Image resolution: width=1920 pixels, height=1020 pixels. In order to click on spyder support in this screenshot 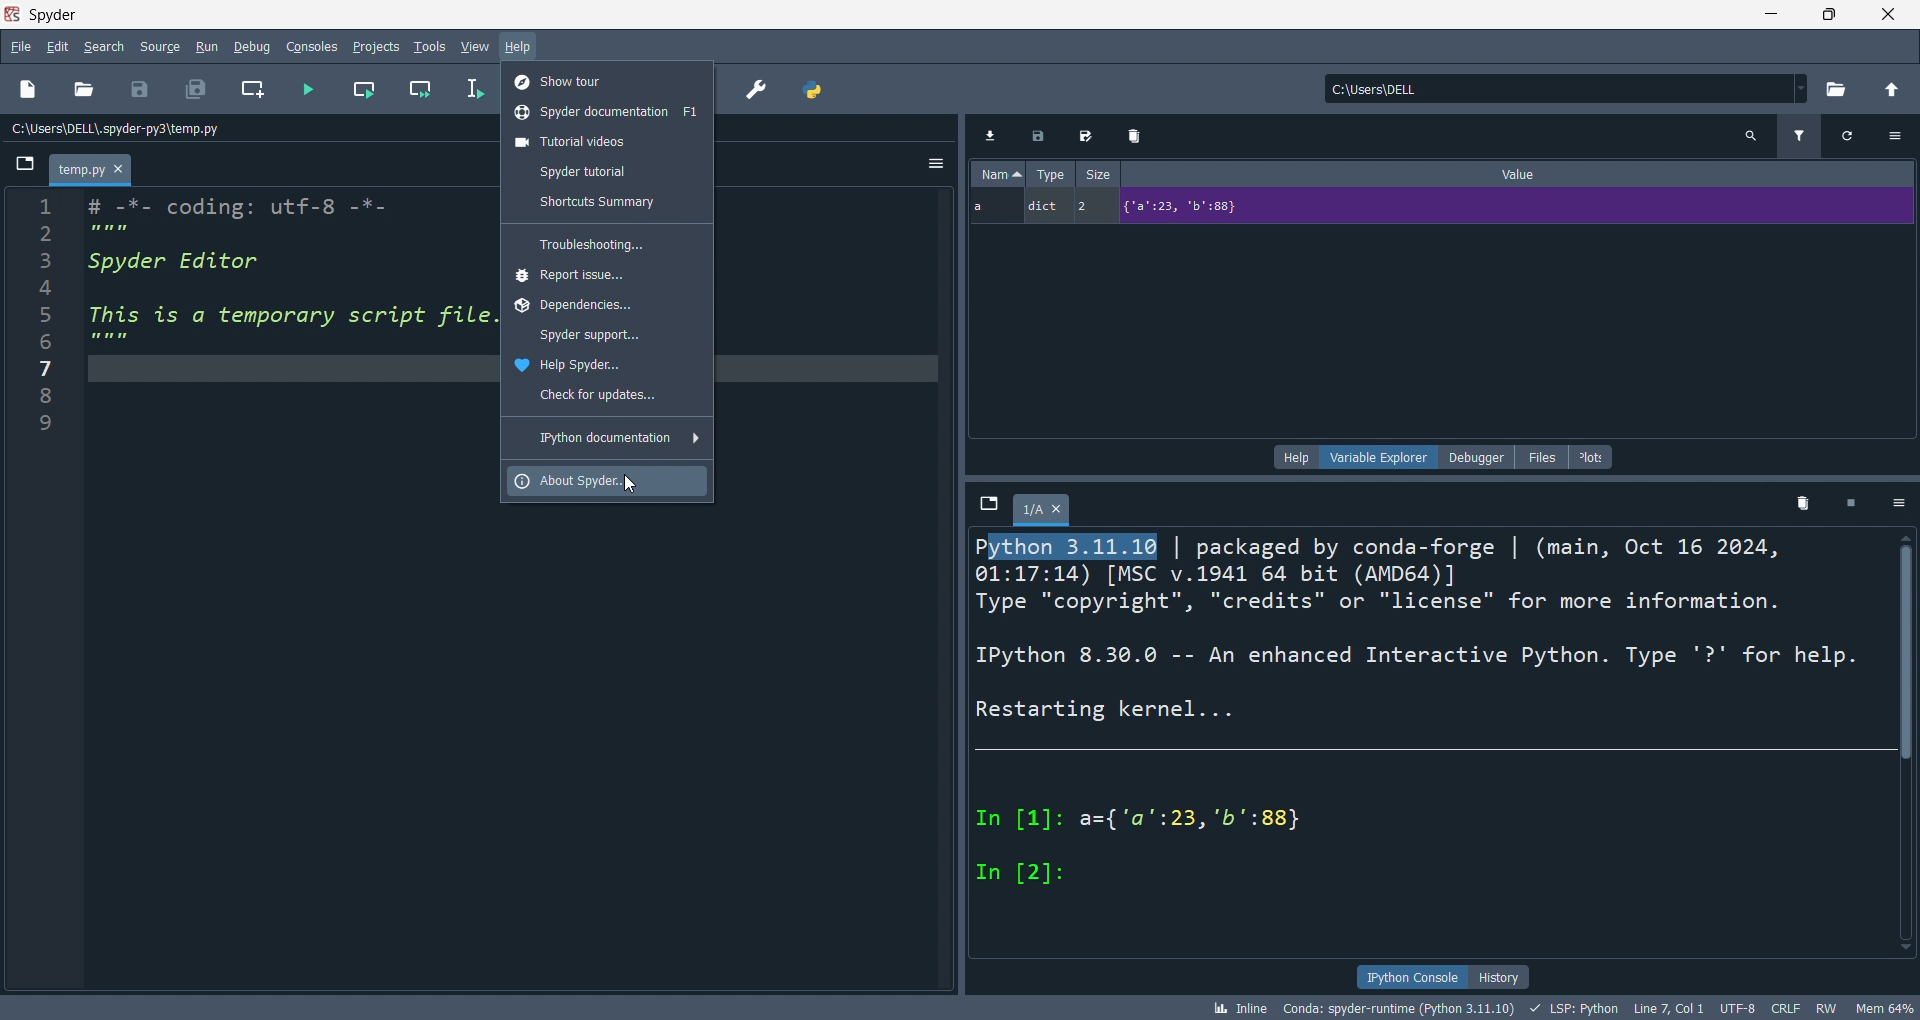, I will do `click(606, 334)`.